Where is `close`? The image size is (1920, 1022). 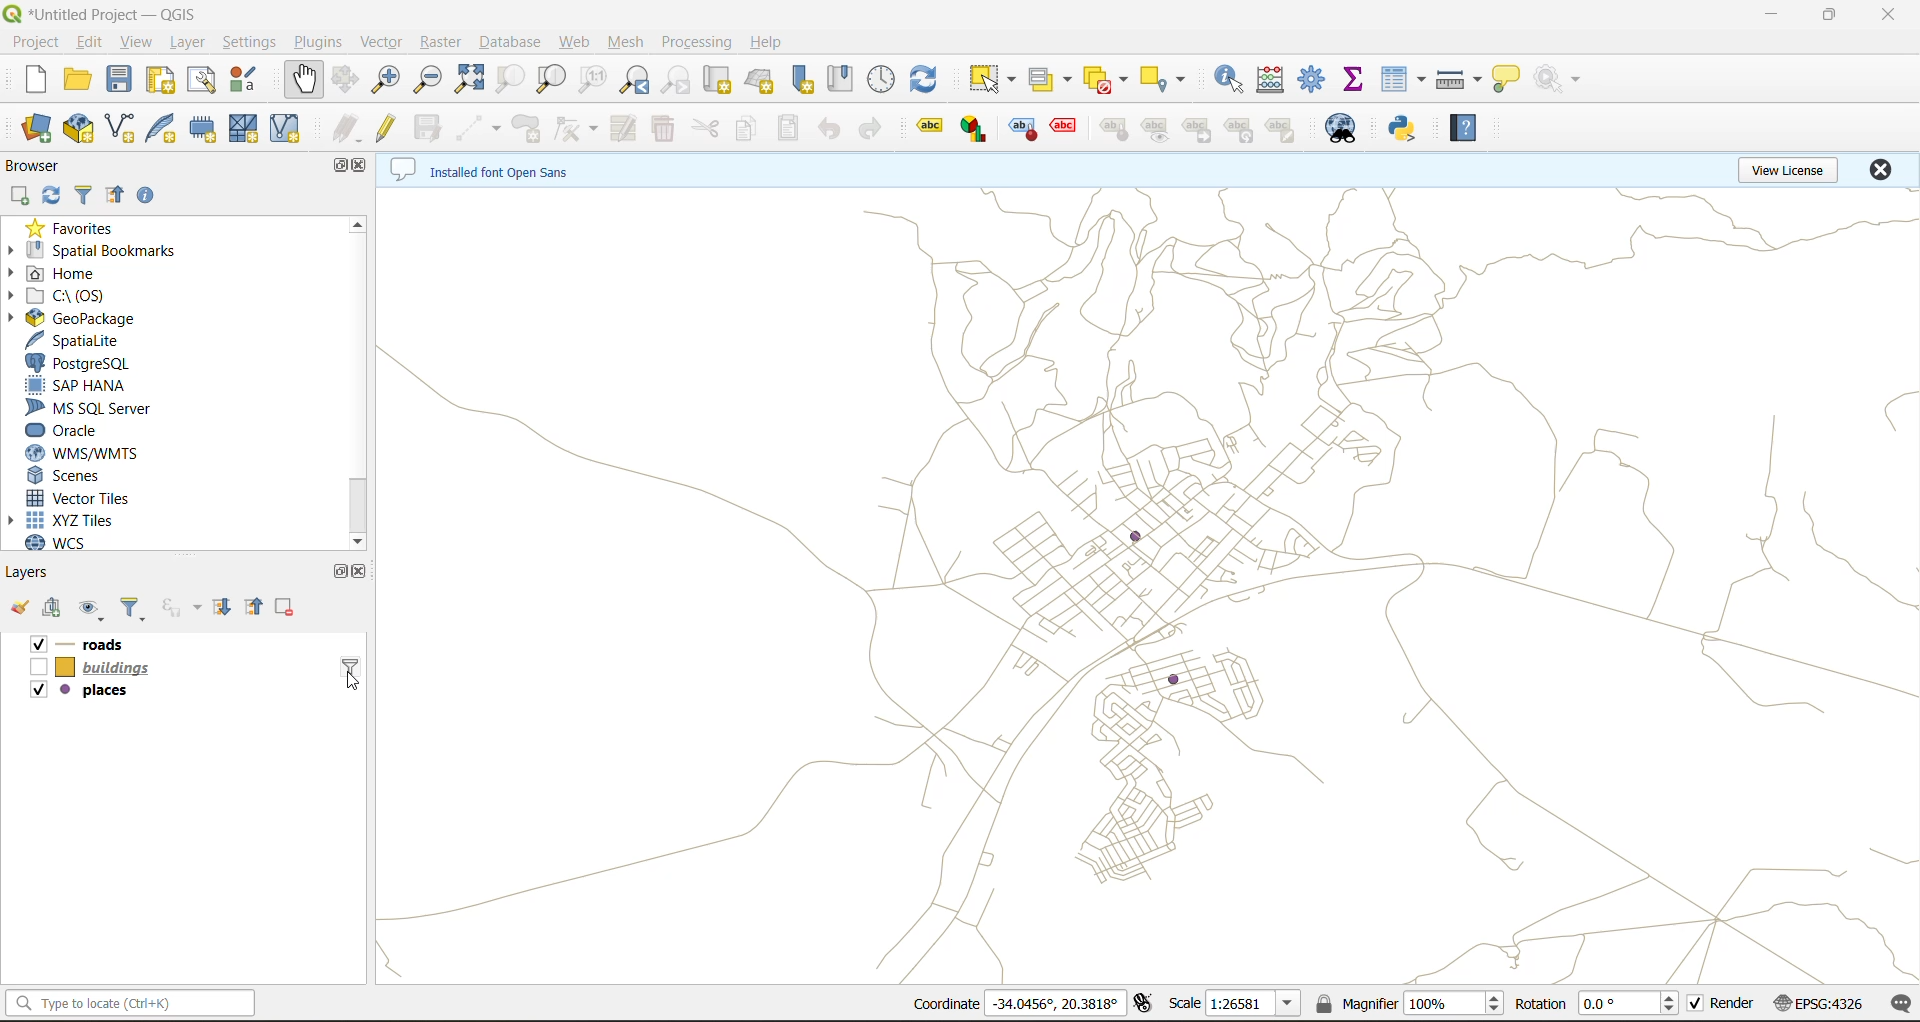 close is located at coordinates (1879, 14).